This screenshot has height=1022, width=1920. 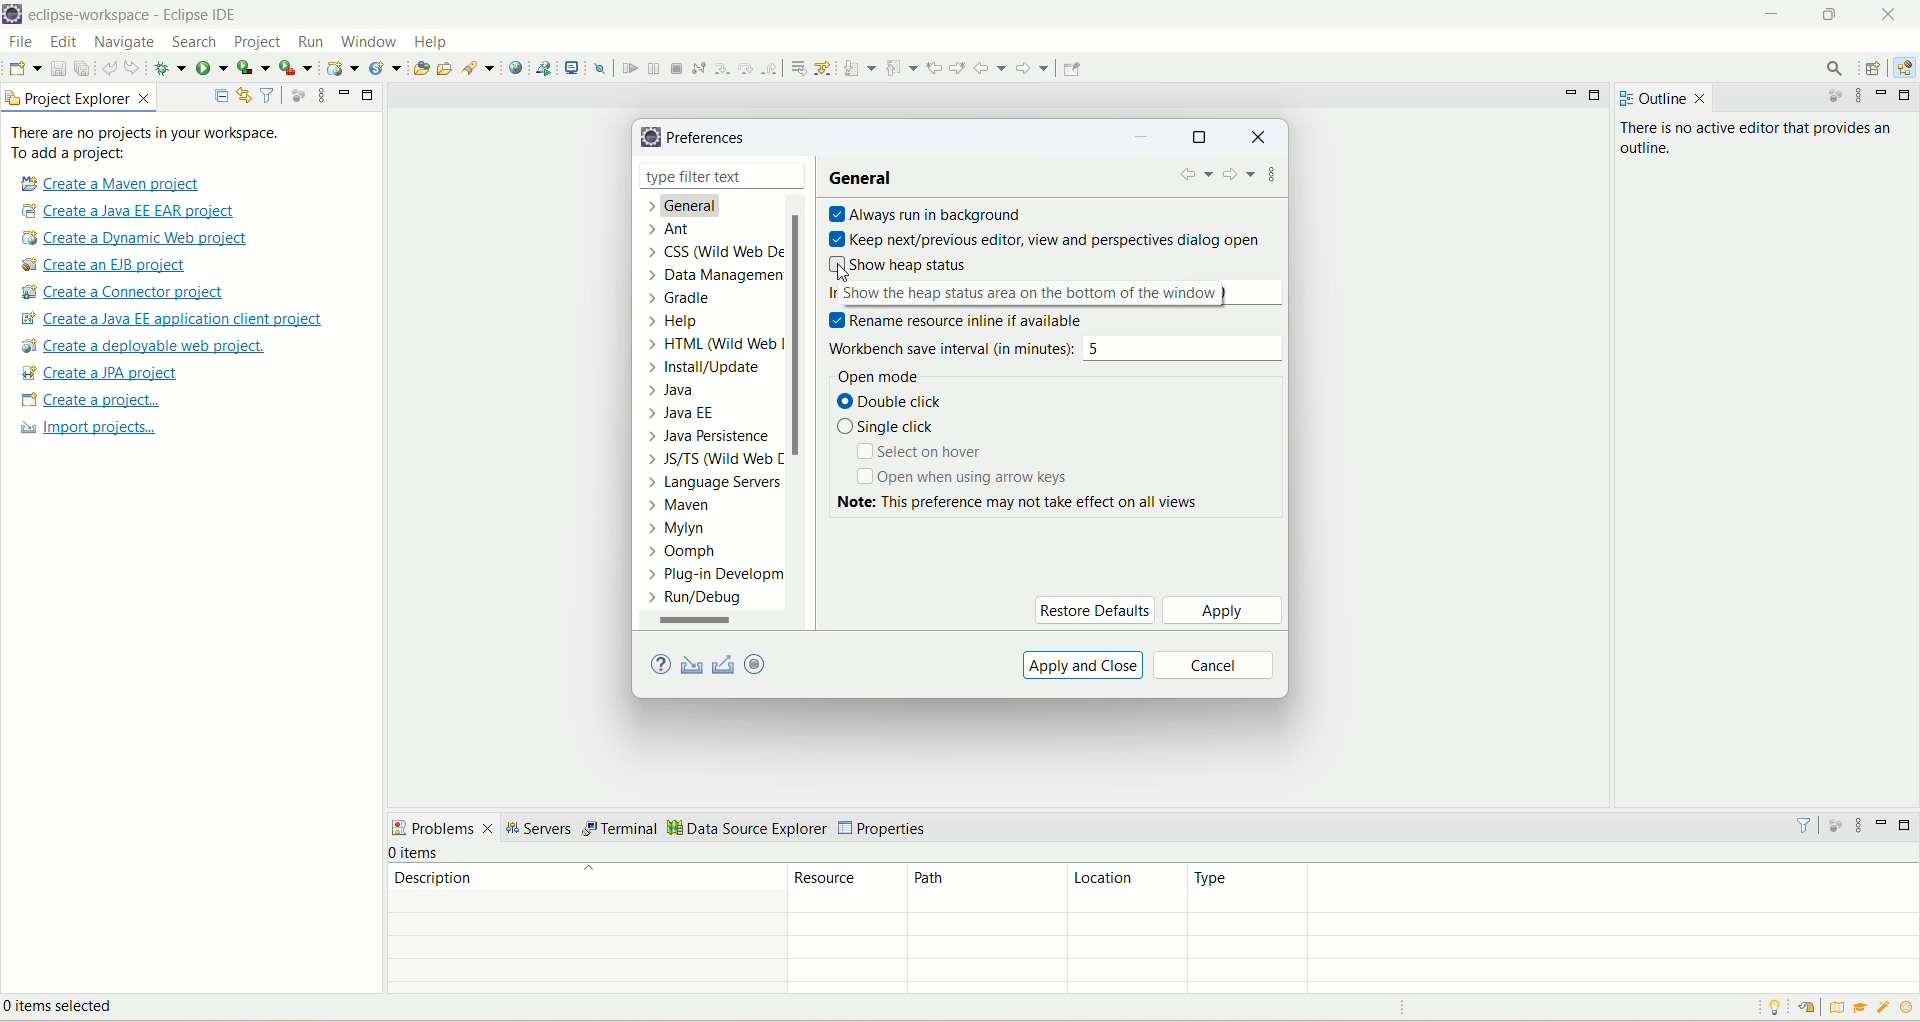 What do you see at coordinates (710, 139) in the screenshot?
I see `preference` at bounding box center [710, 139].